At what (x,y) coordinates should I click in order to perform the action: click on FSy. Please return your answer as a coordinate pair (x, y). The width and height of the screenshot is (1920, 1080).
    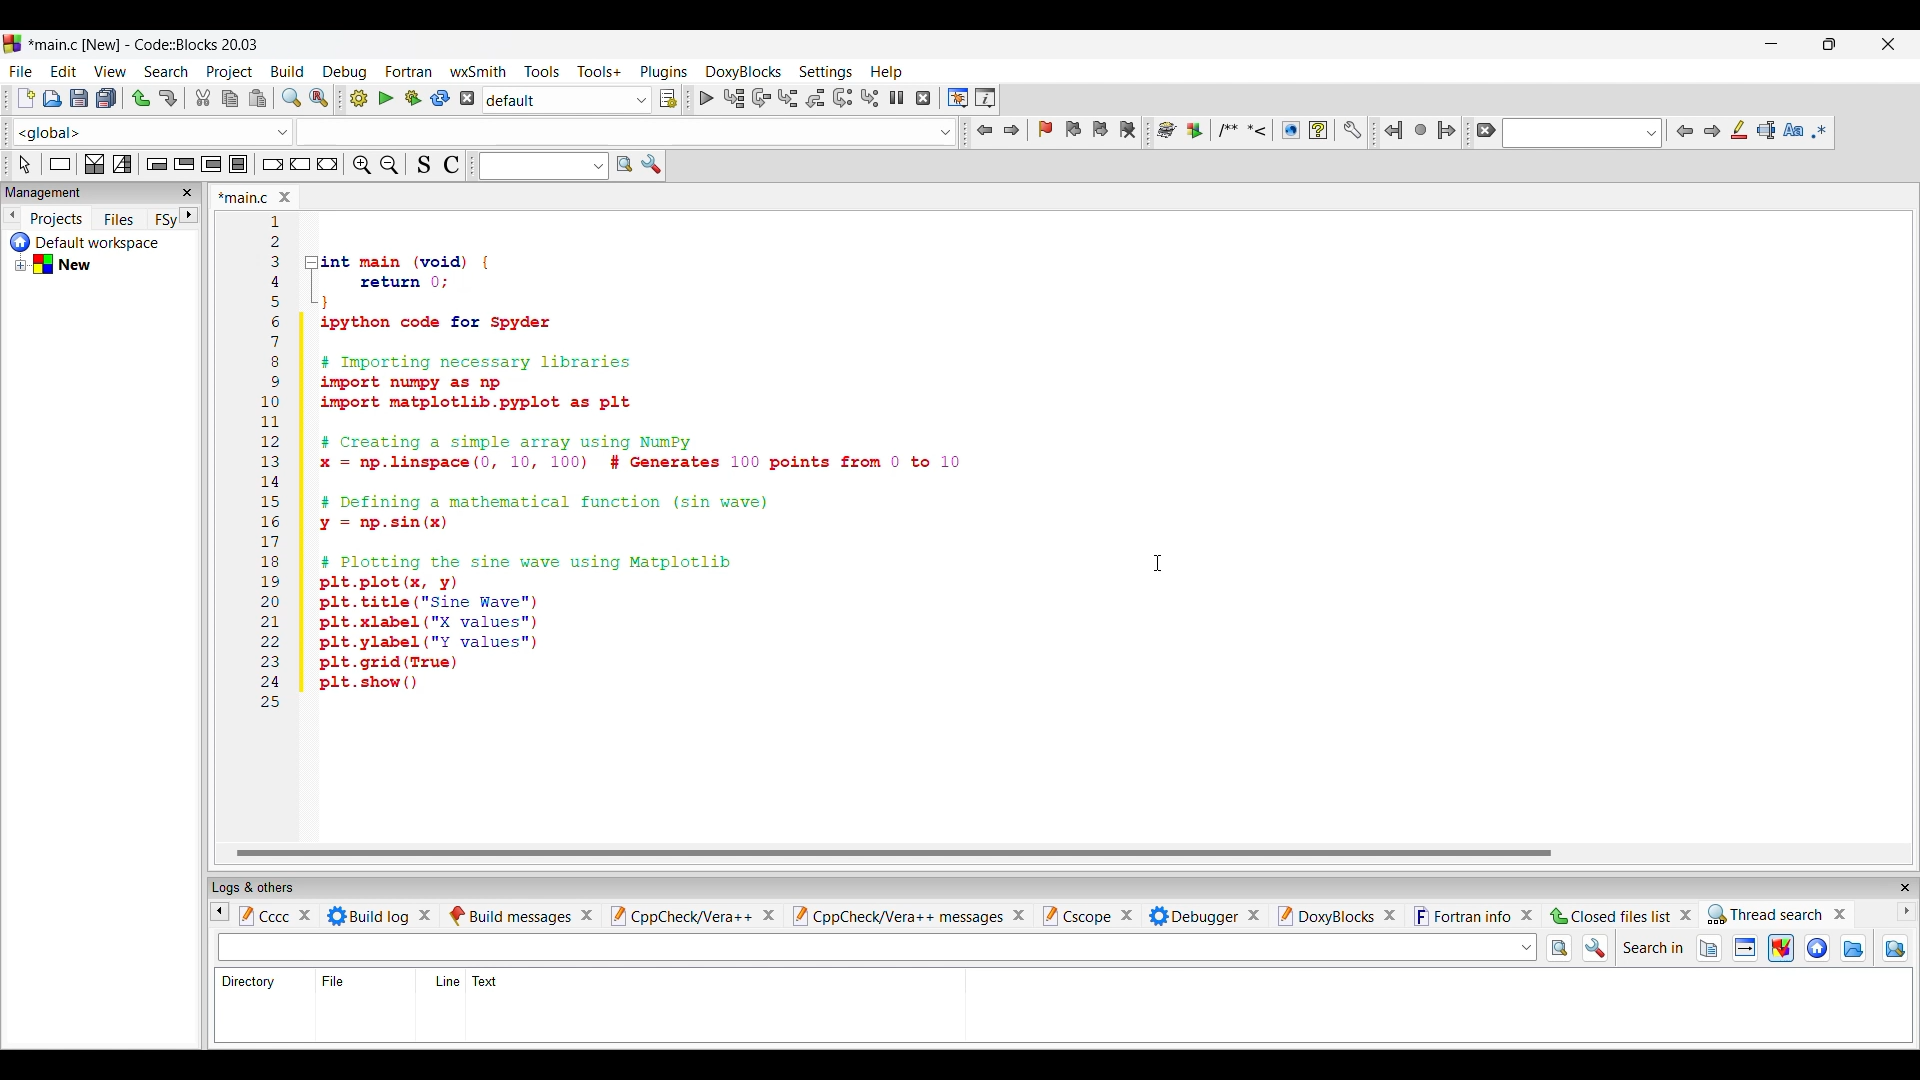
    Looking at the image, I should click on (166, 218).